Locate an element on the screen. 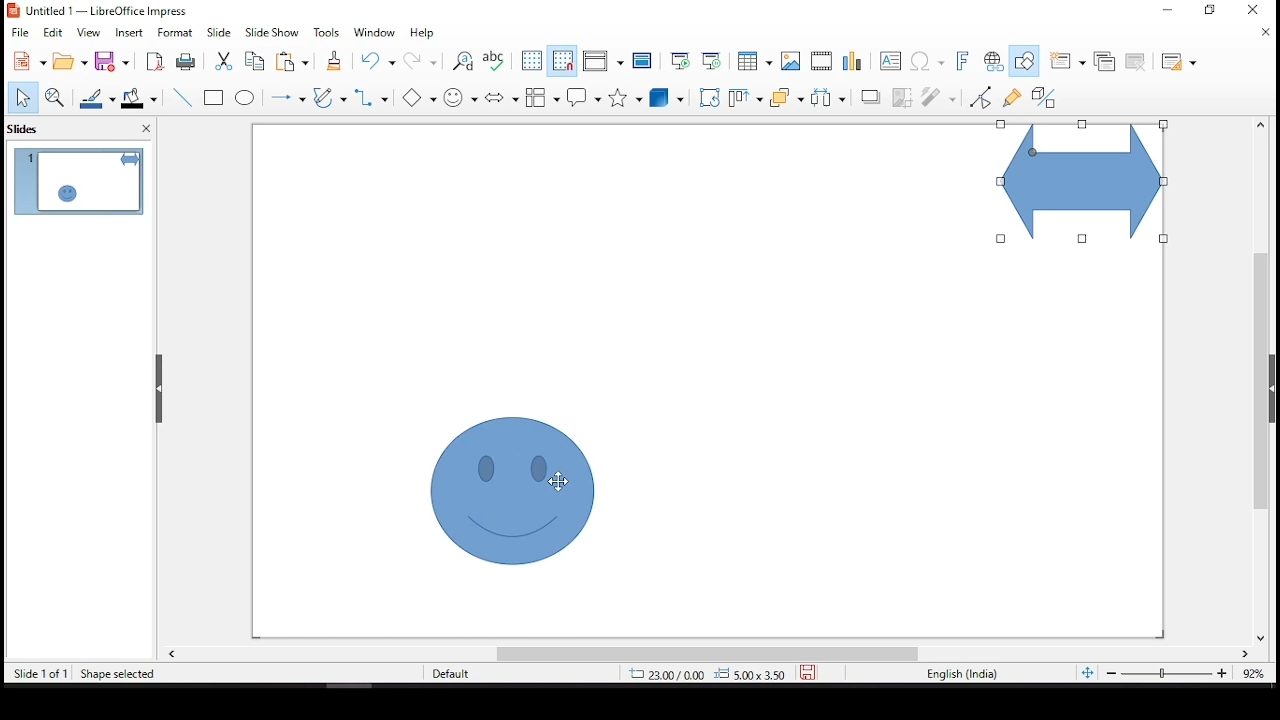 Image resolution: width=1280 pixels, height=720 pixels. zoom slider is located at coordinates (1165, 675).